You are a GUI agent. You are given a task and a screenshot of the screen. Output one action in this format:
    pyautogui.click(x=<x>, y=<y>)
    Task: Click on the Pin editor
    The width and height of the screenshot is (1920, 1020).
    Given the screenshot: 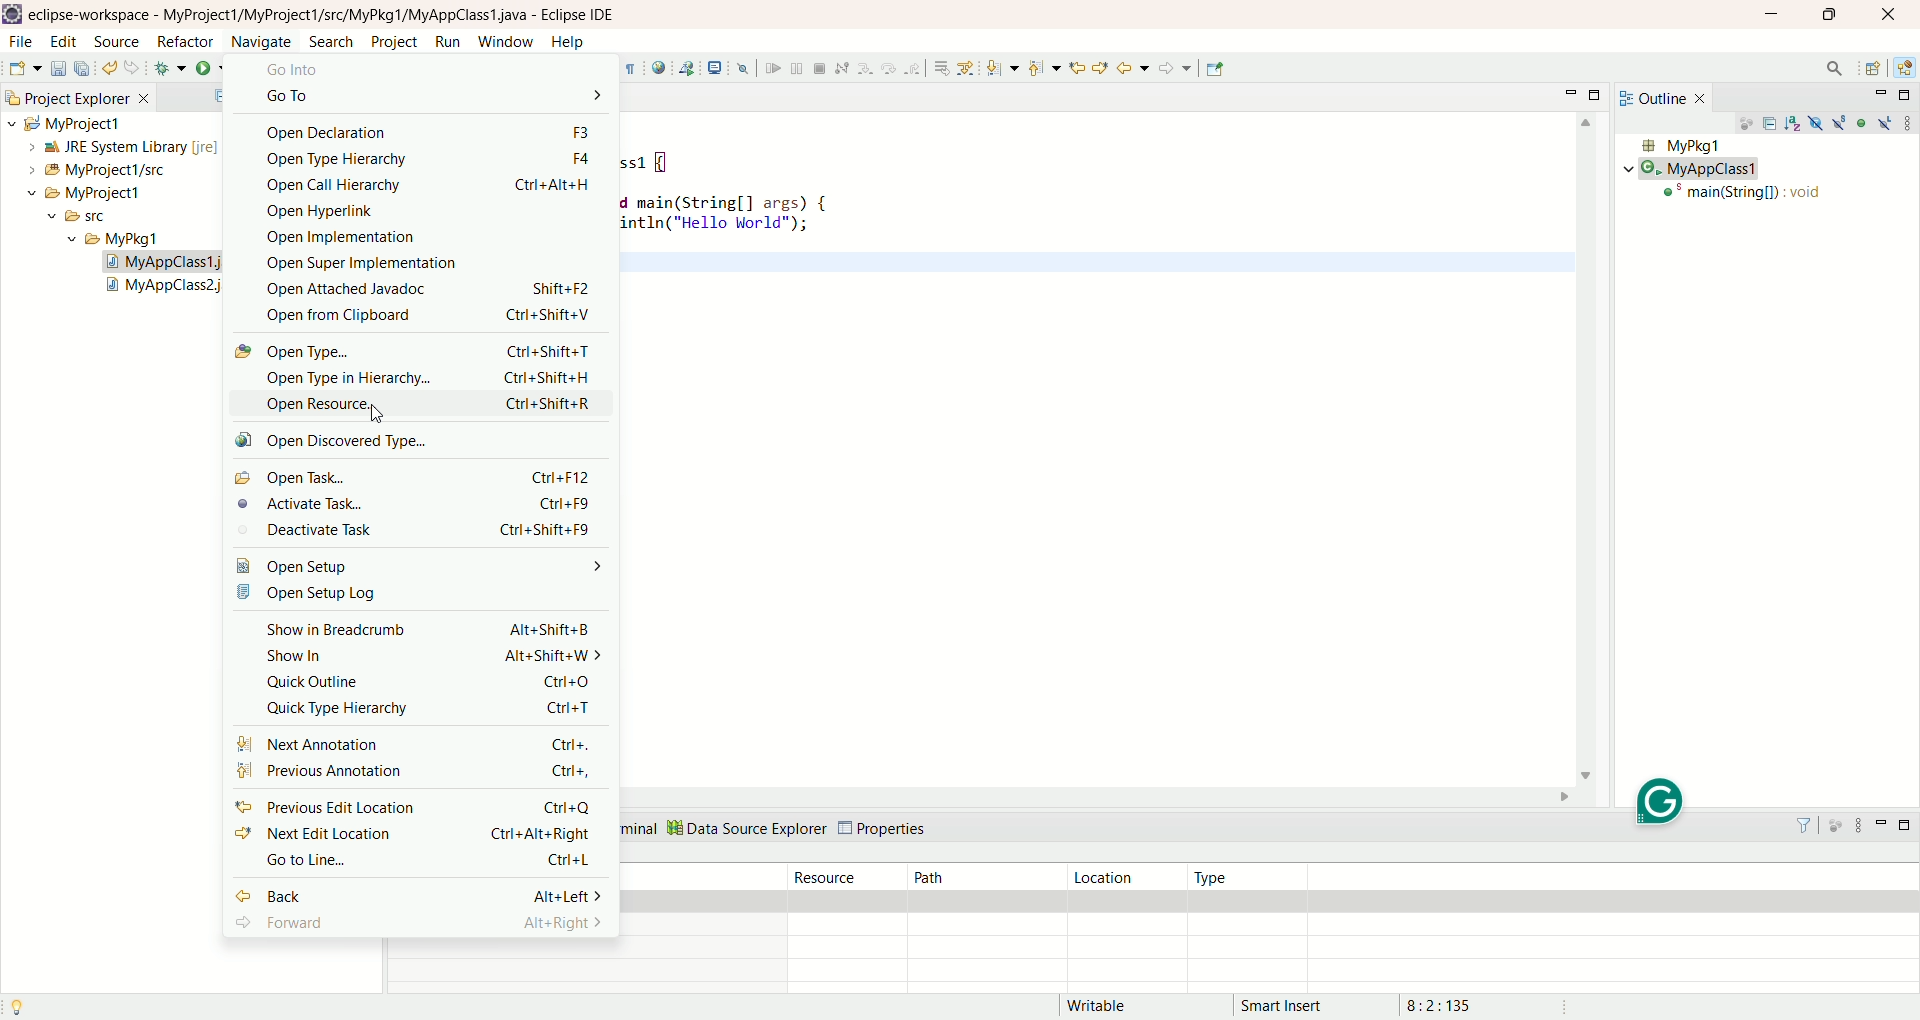 What is the action you would take?
    pyautogui.click(x=1216, y=69)
    